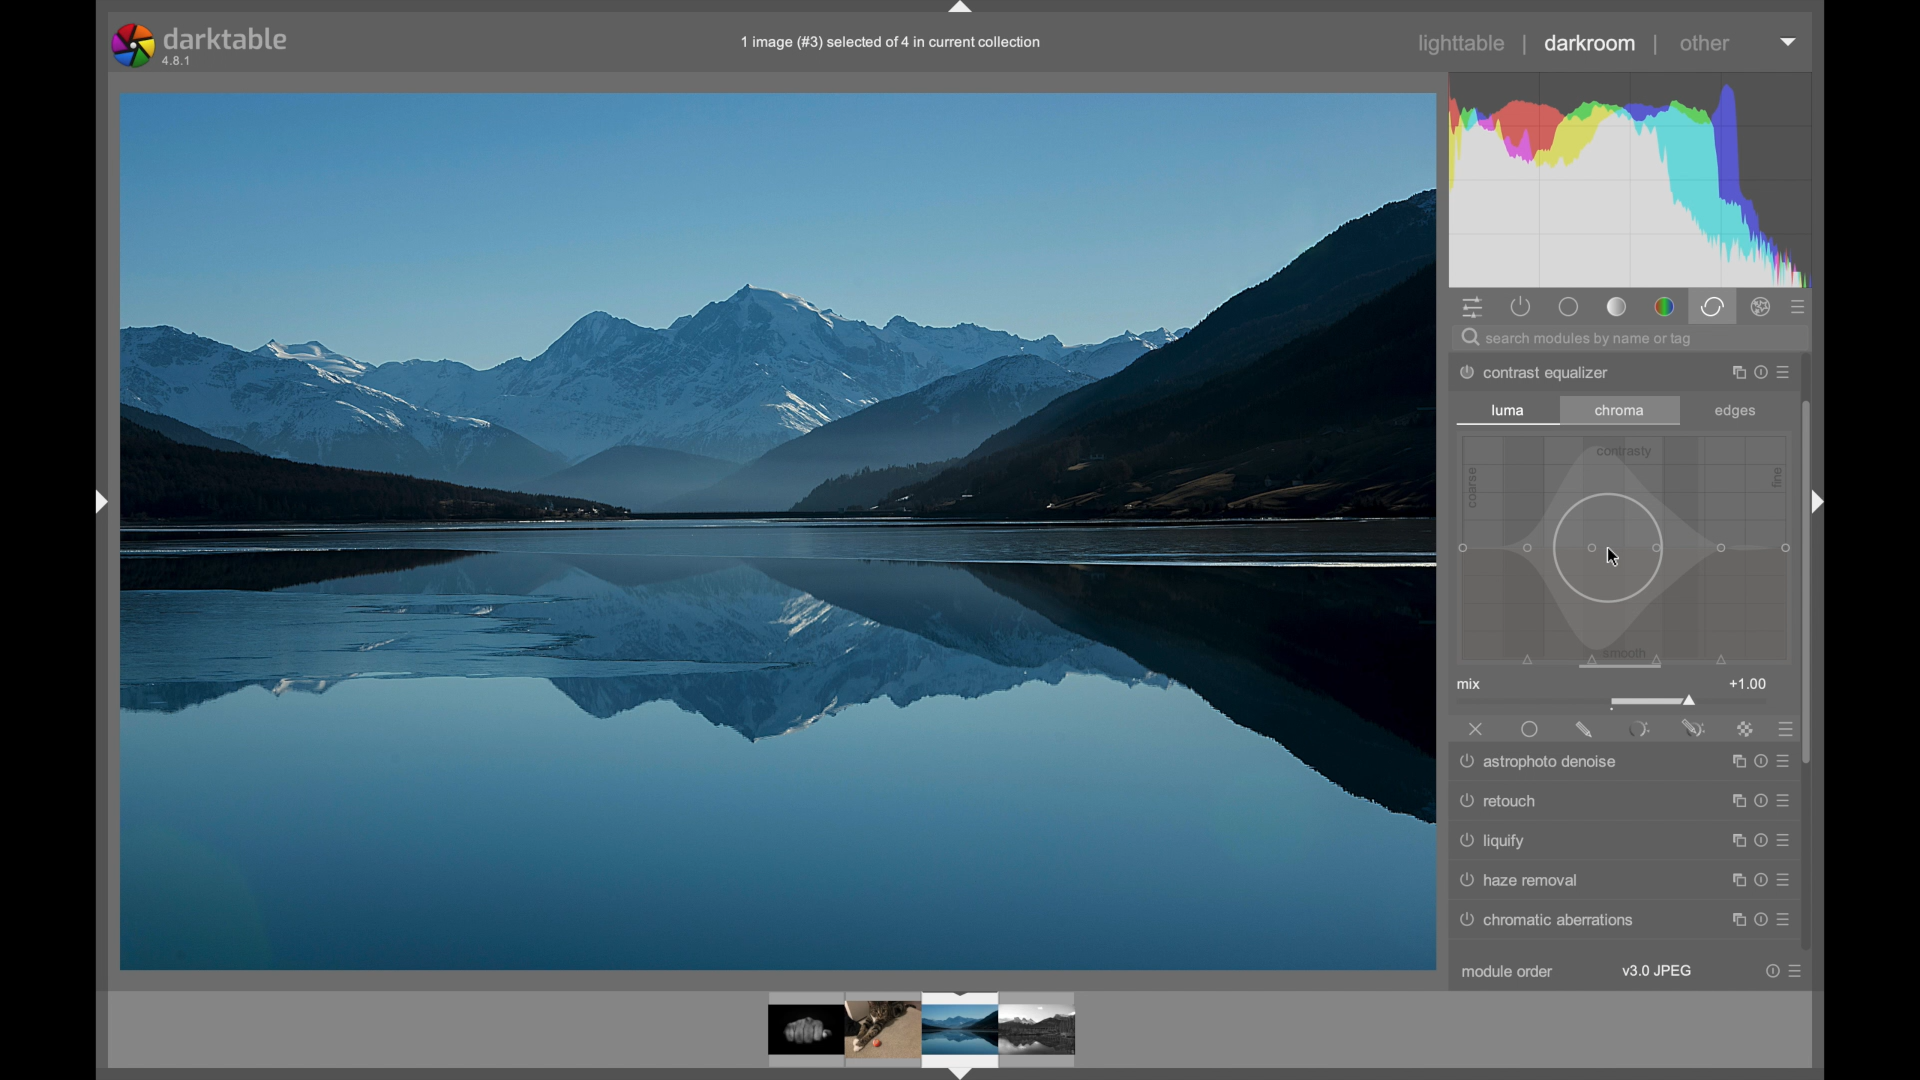 This screenshot has height=1080, width=1920. Describe the element at coordinates (1750, 683) in the screenshot. I see `1.00` at that location.